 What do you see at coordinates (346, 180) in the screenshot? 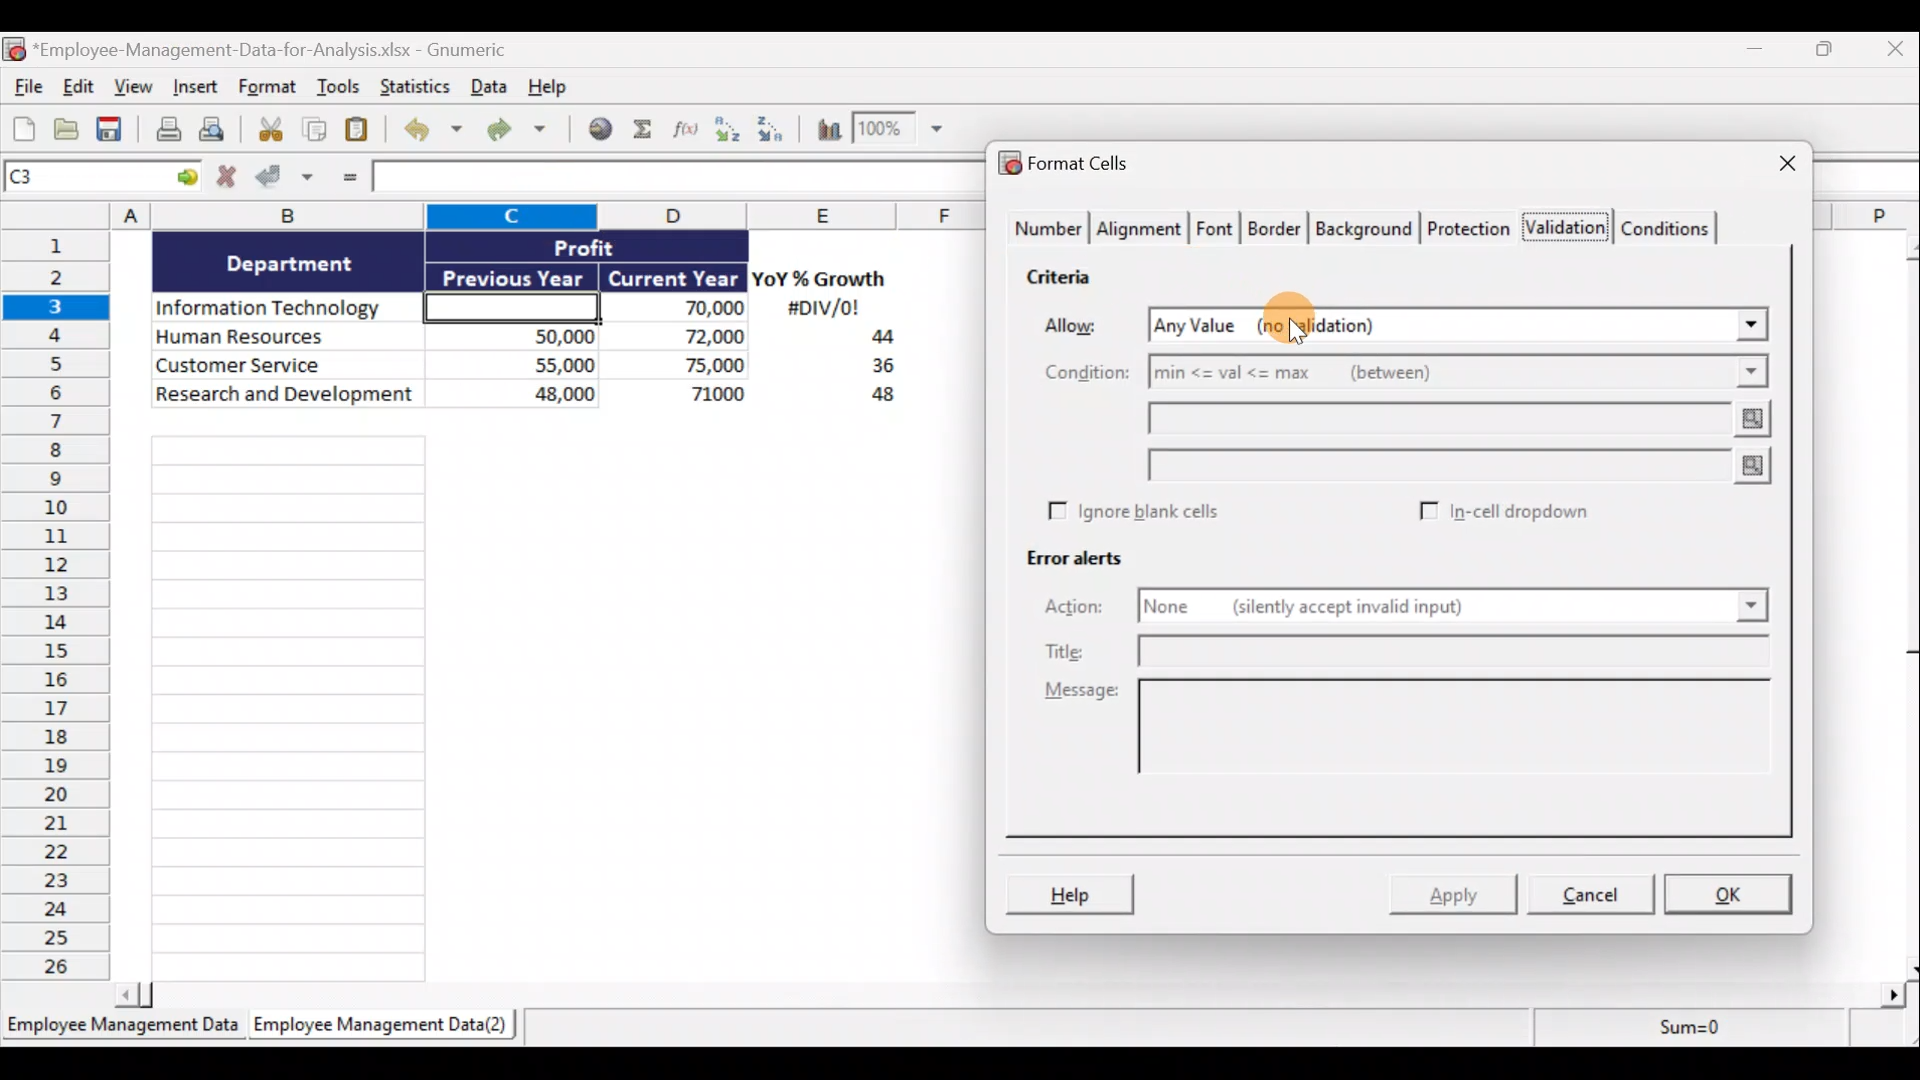
I see `Enter formula` at bounding box center [346, 180].